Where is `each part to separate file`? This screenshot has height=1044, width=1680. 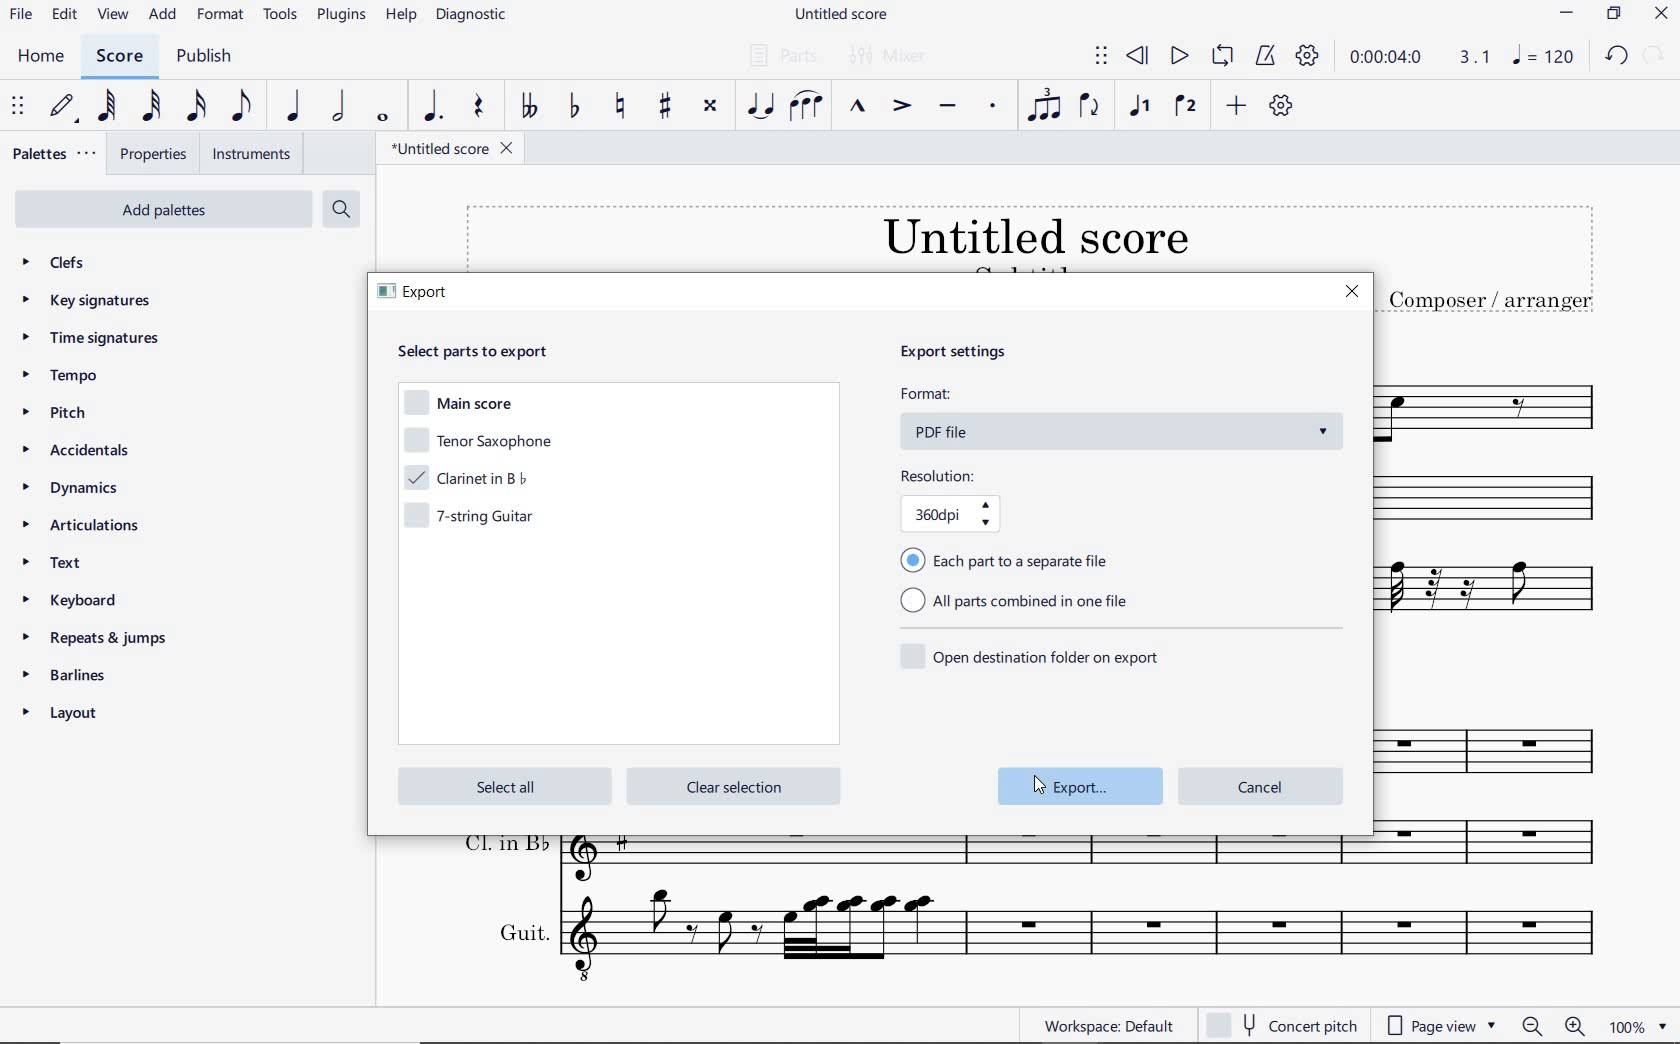
each part to separate file is located at coordinates (1010, 559).